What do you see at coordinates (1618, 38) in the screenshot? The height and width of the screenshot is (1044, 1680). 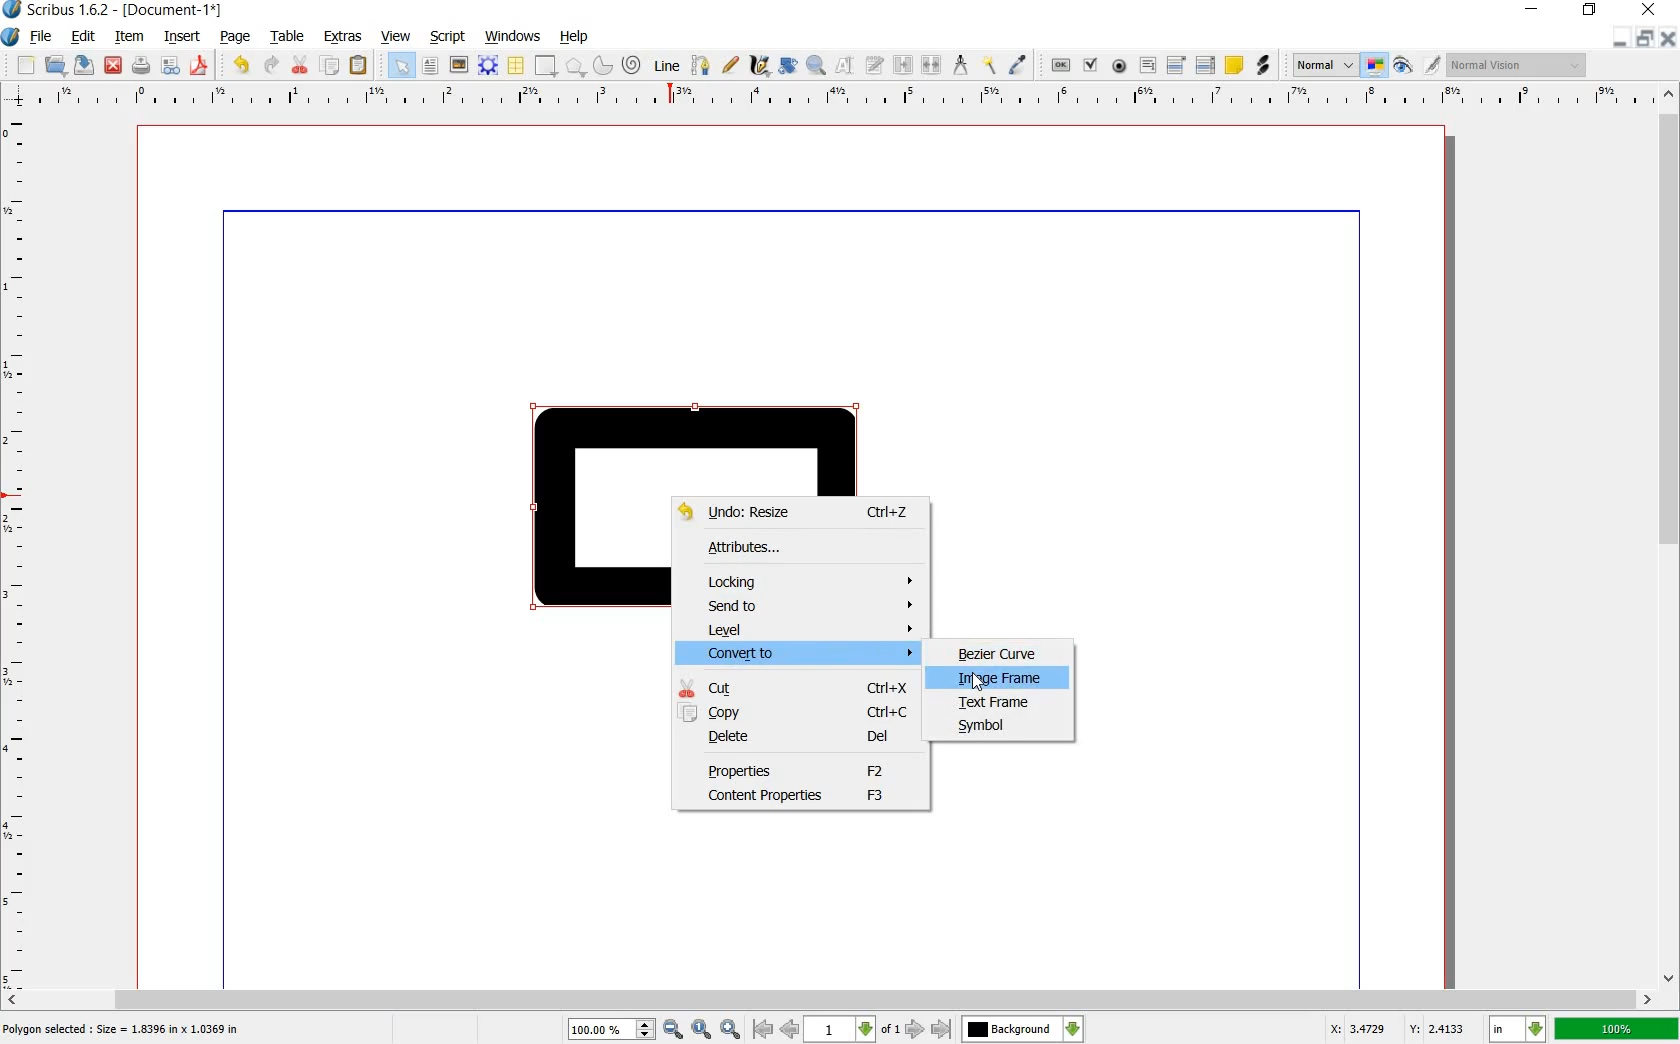 I see `minimize` at bounding box center [1618, 38].